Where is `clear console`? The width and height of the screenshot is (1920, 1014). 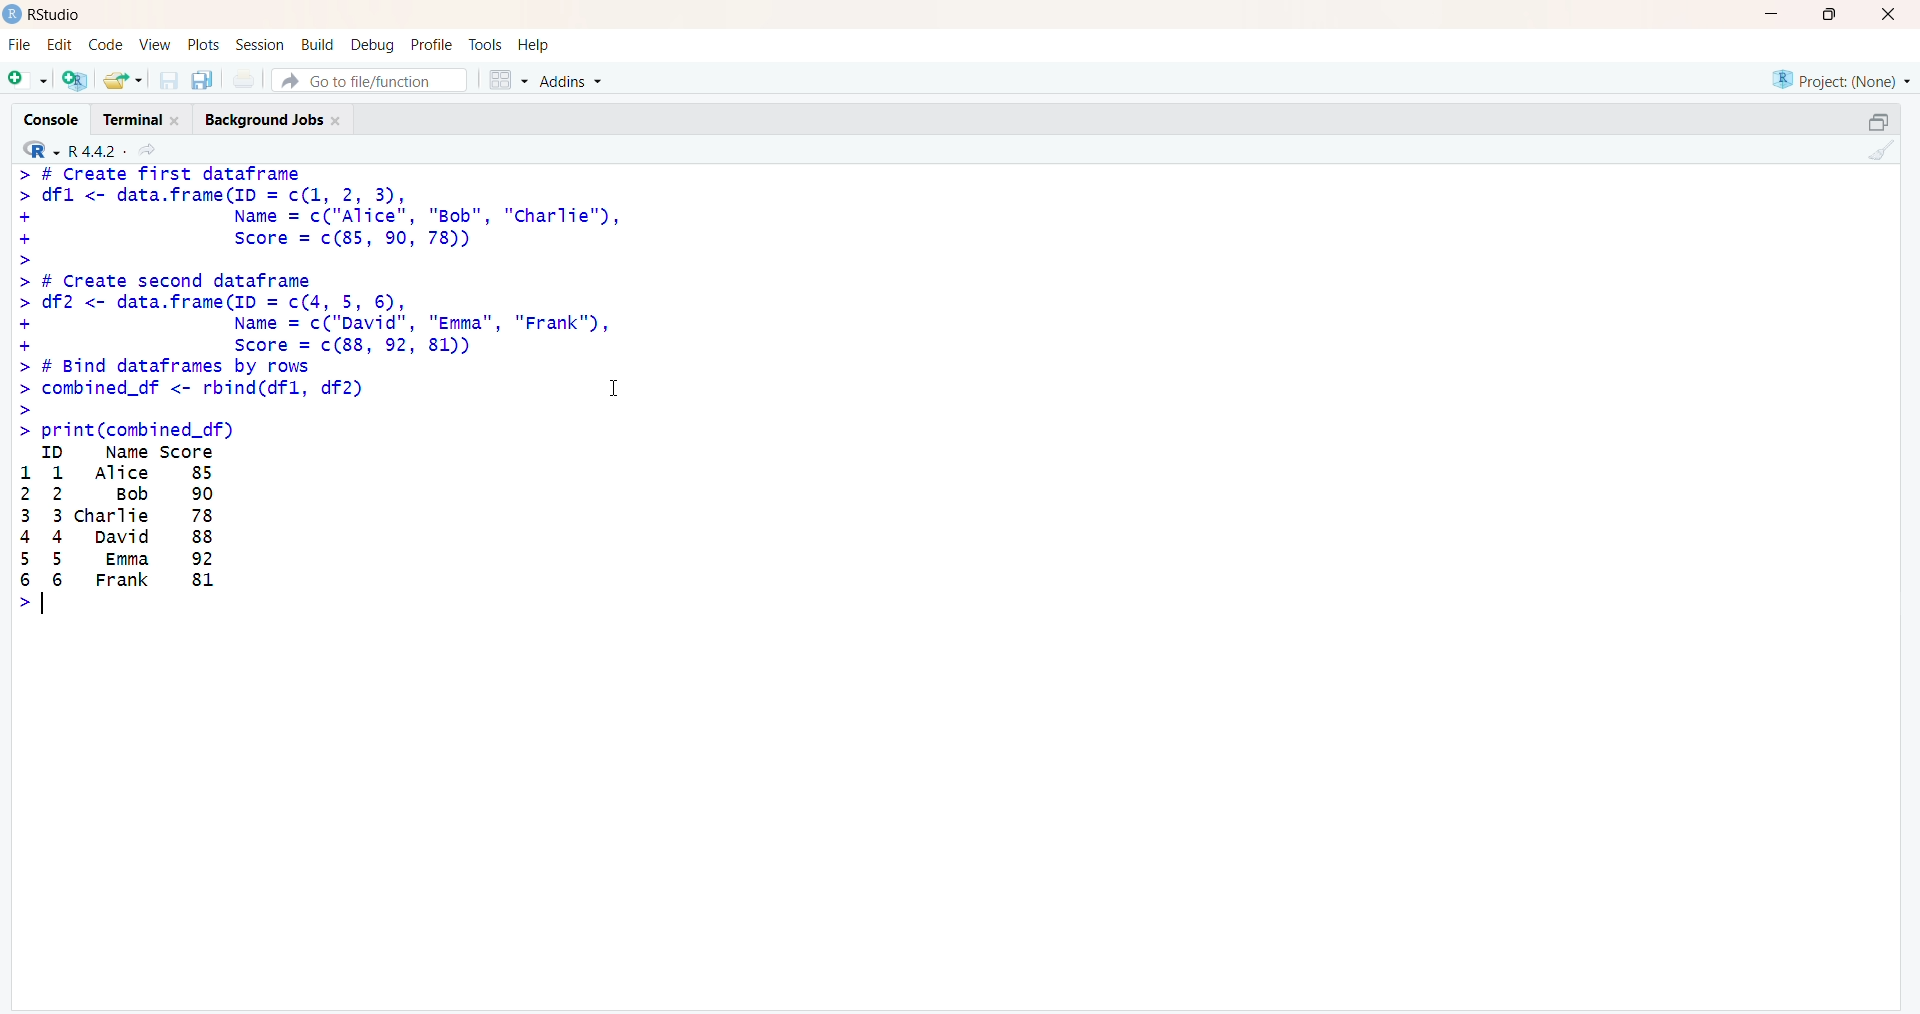
clear console is located at coordinates (1875, 150).